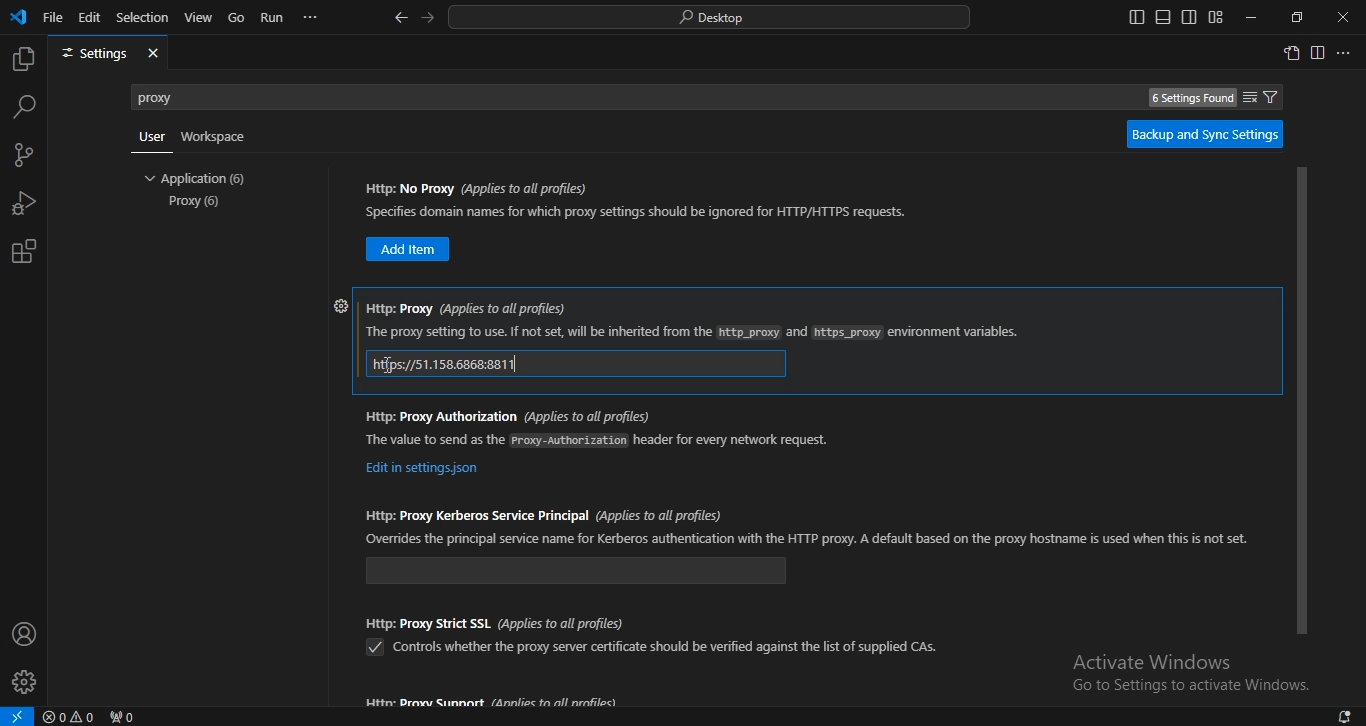  What do you see at coordinates (493, 702) in the screenshot?
I see `Proxy support` at bounding box center [493, 702].